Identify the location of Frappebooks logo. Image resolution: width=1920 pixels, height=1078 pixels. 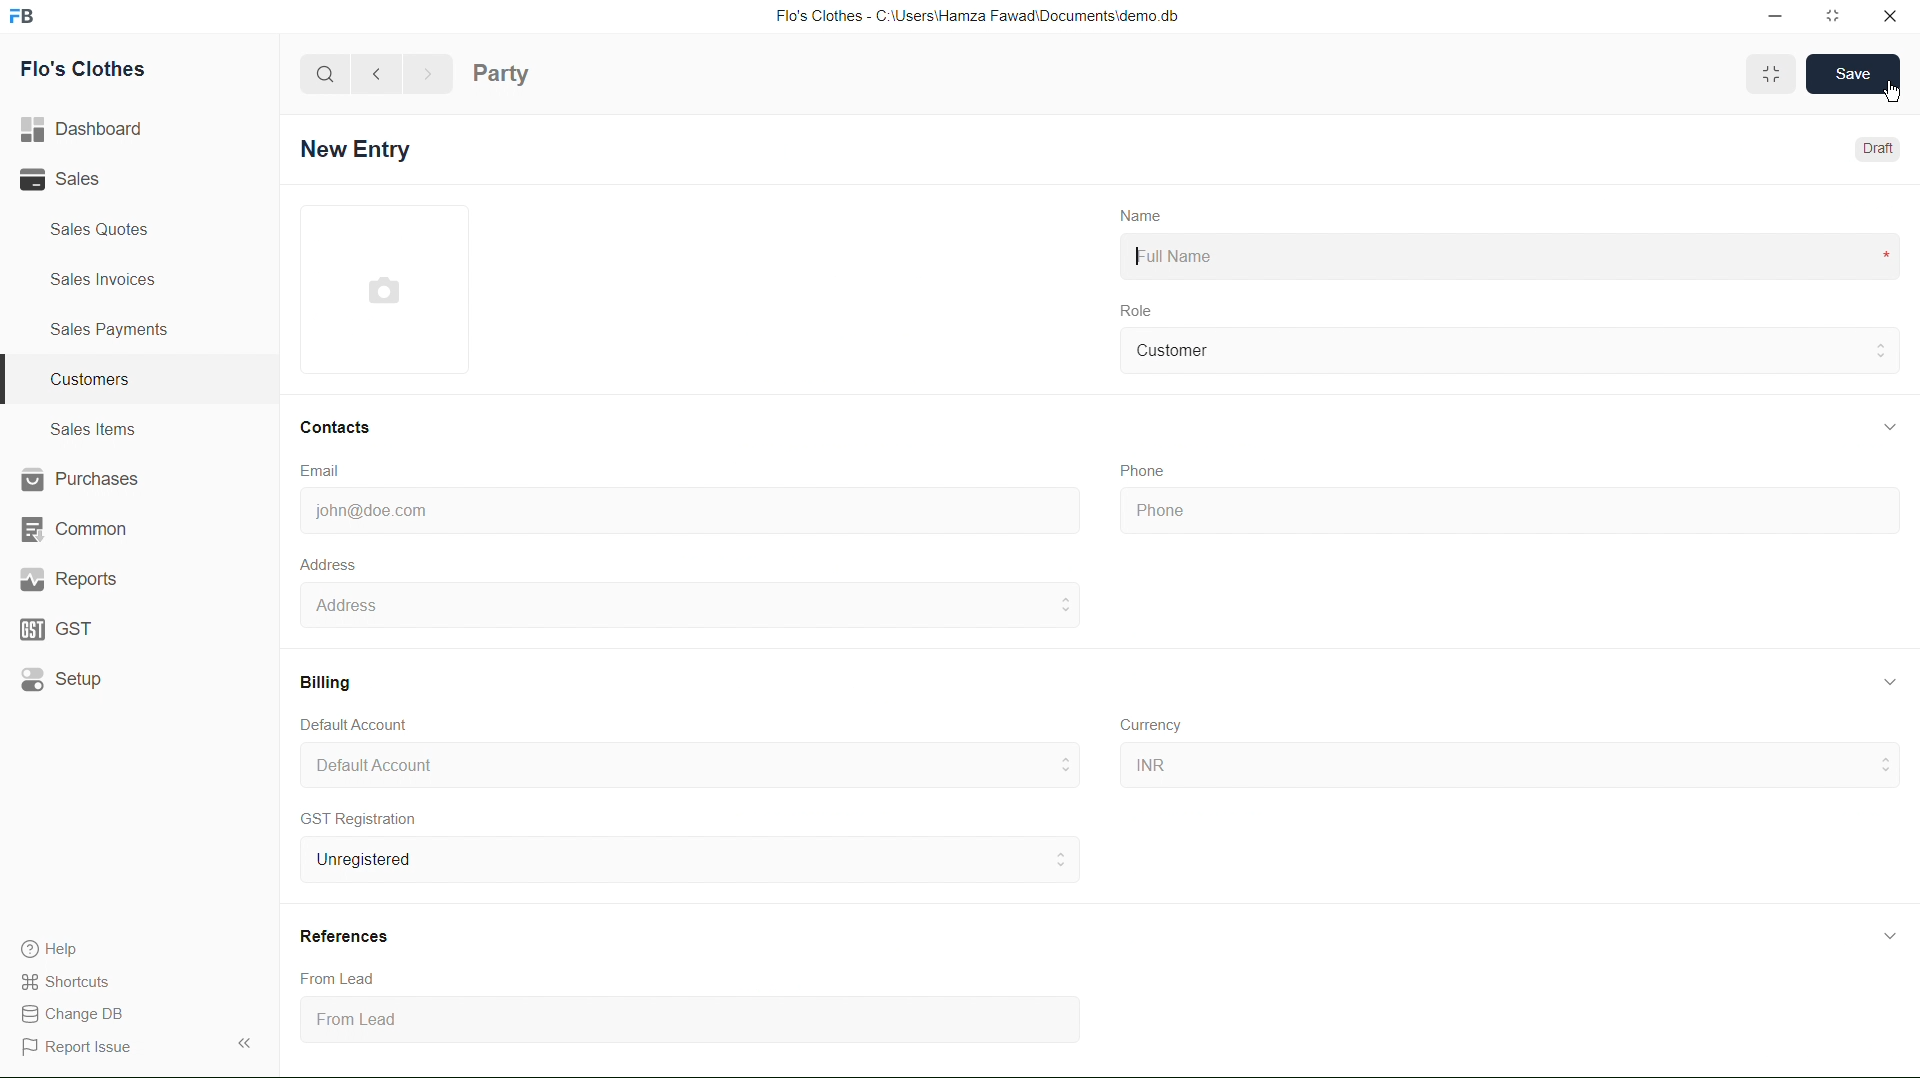
(32, 18).